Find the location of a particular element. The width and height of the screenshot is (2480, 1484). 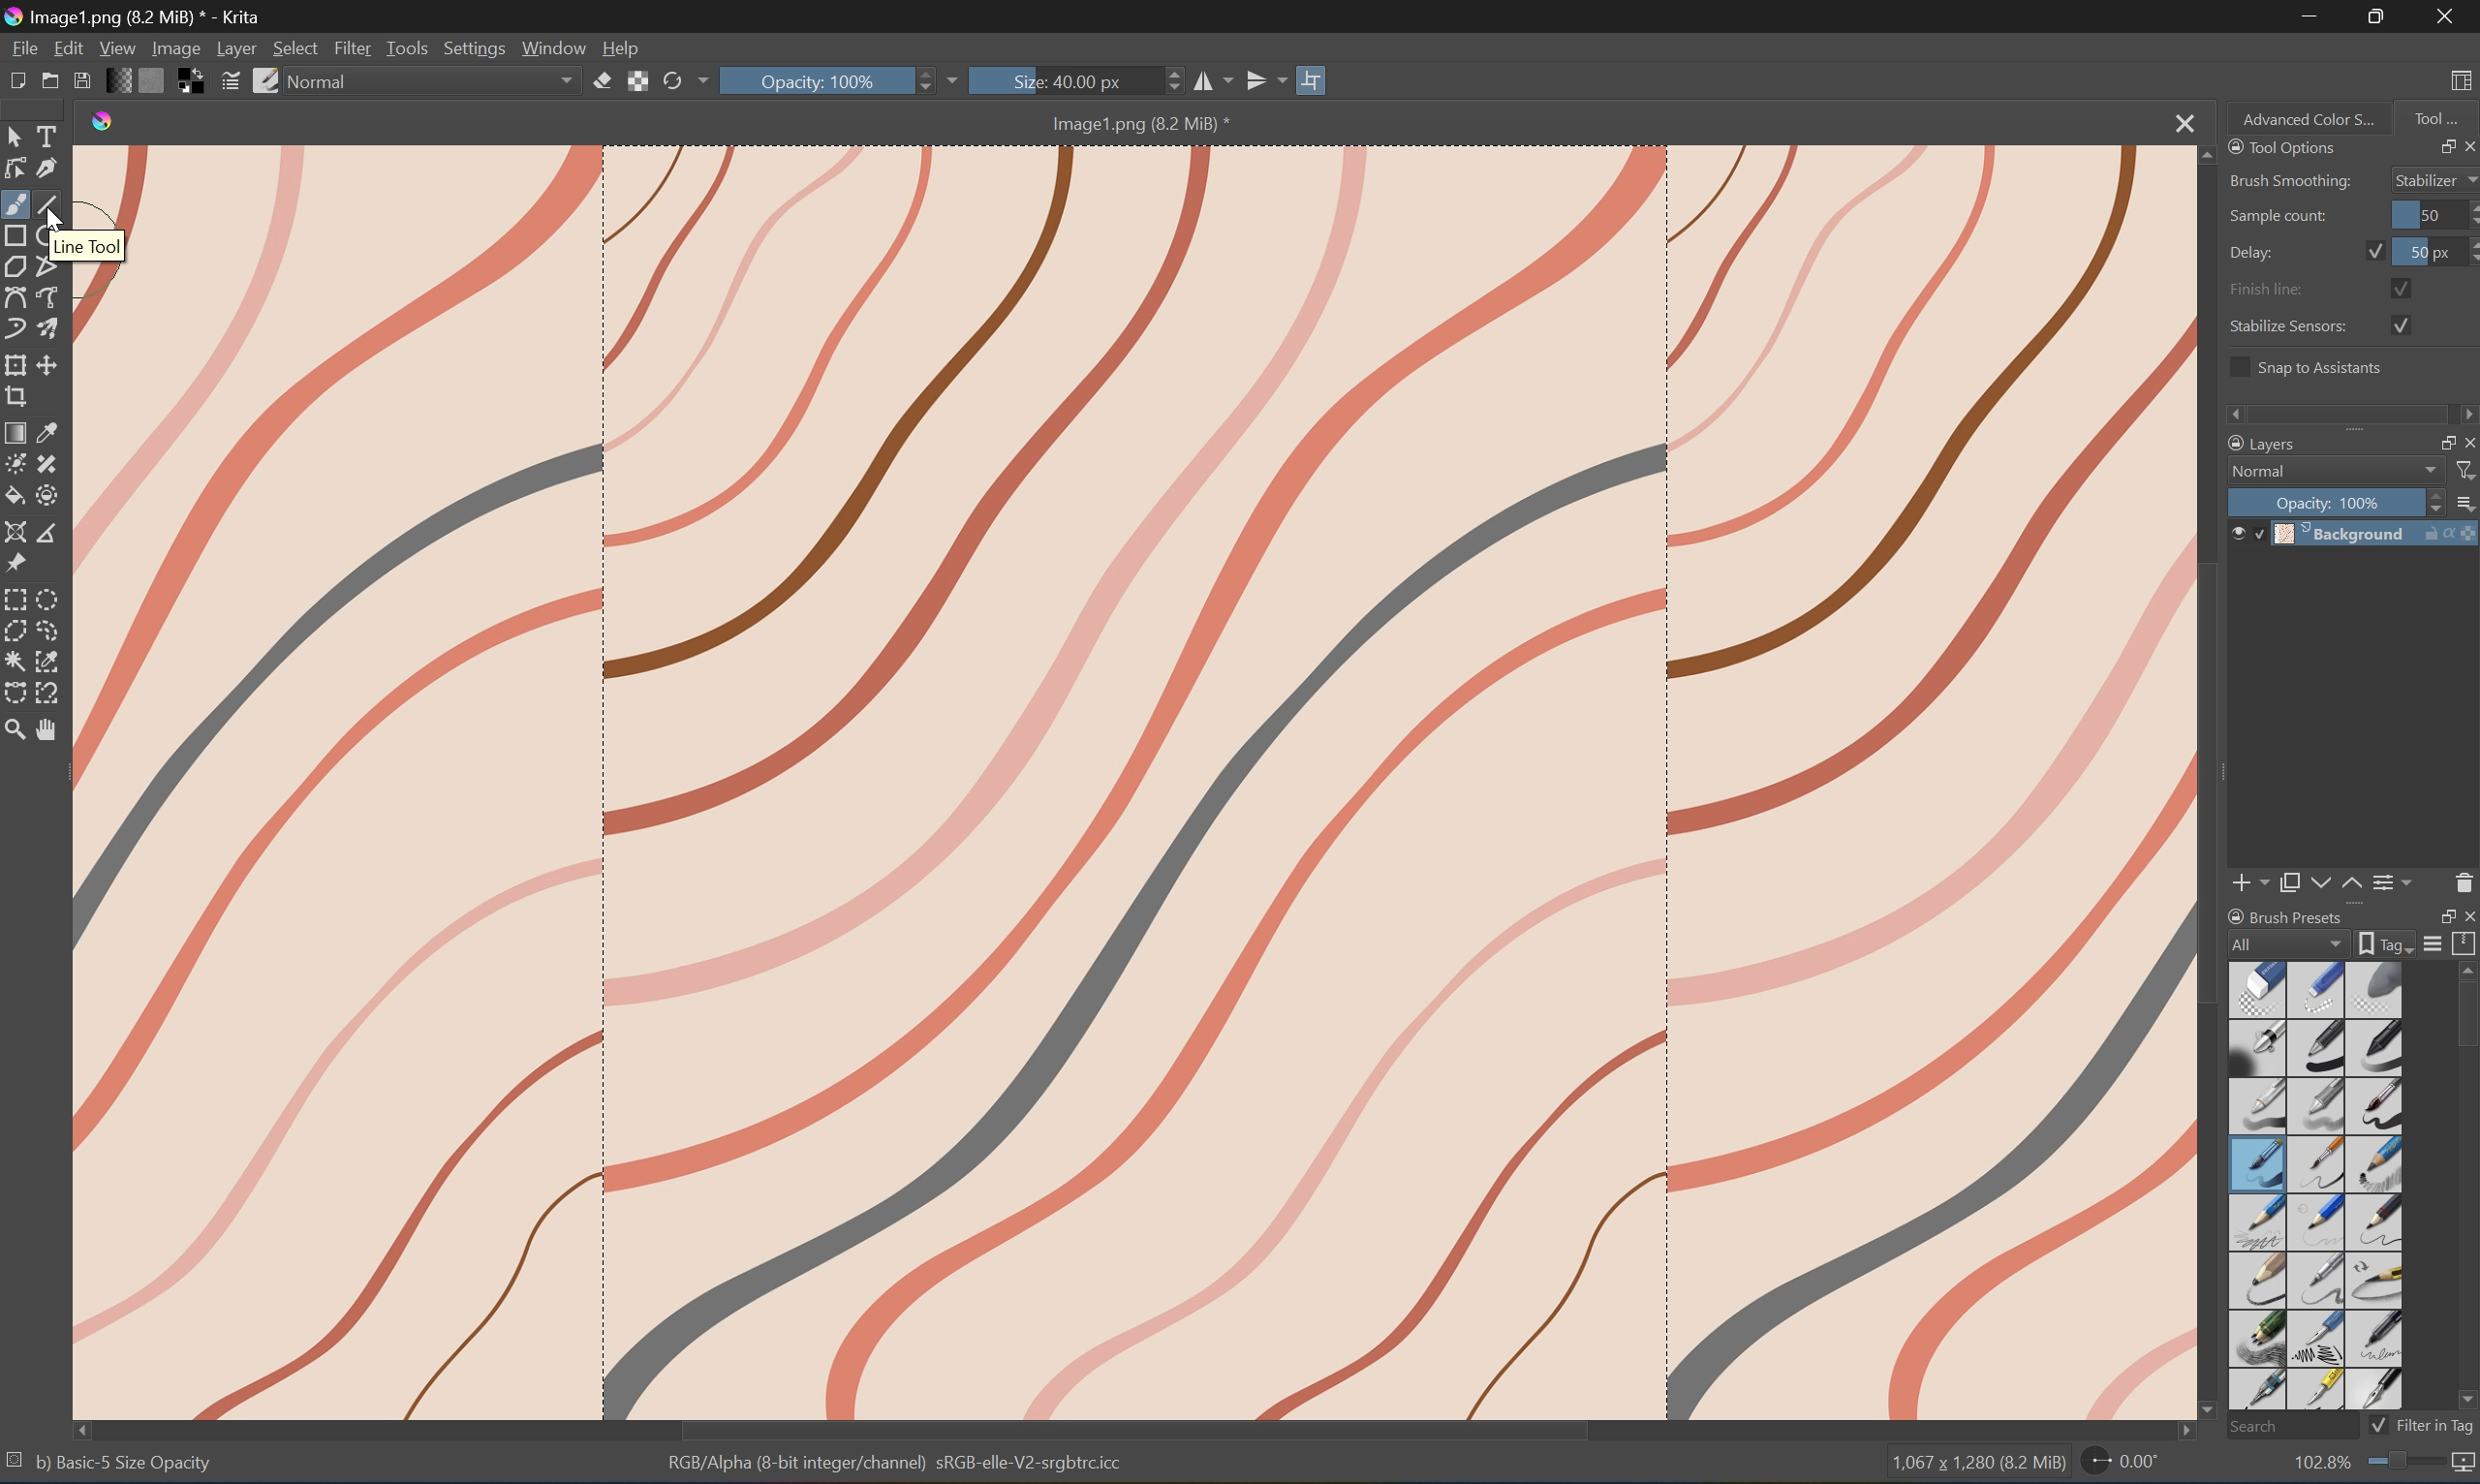

Locked is located at coordinates (2259, 533).